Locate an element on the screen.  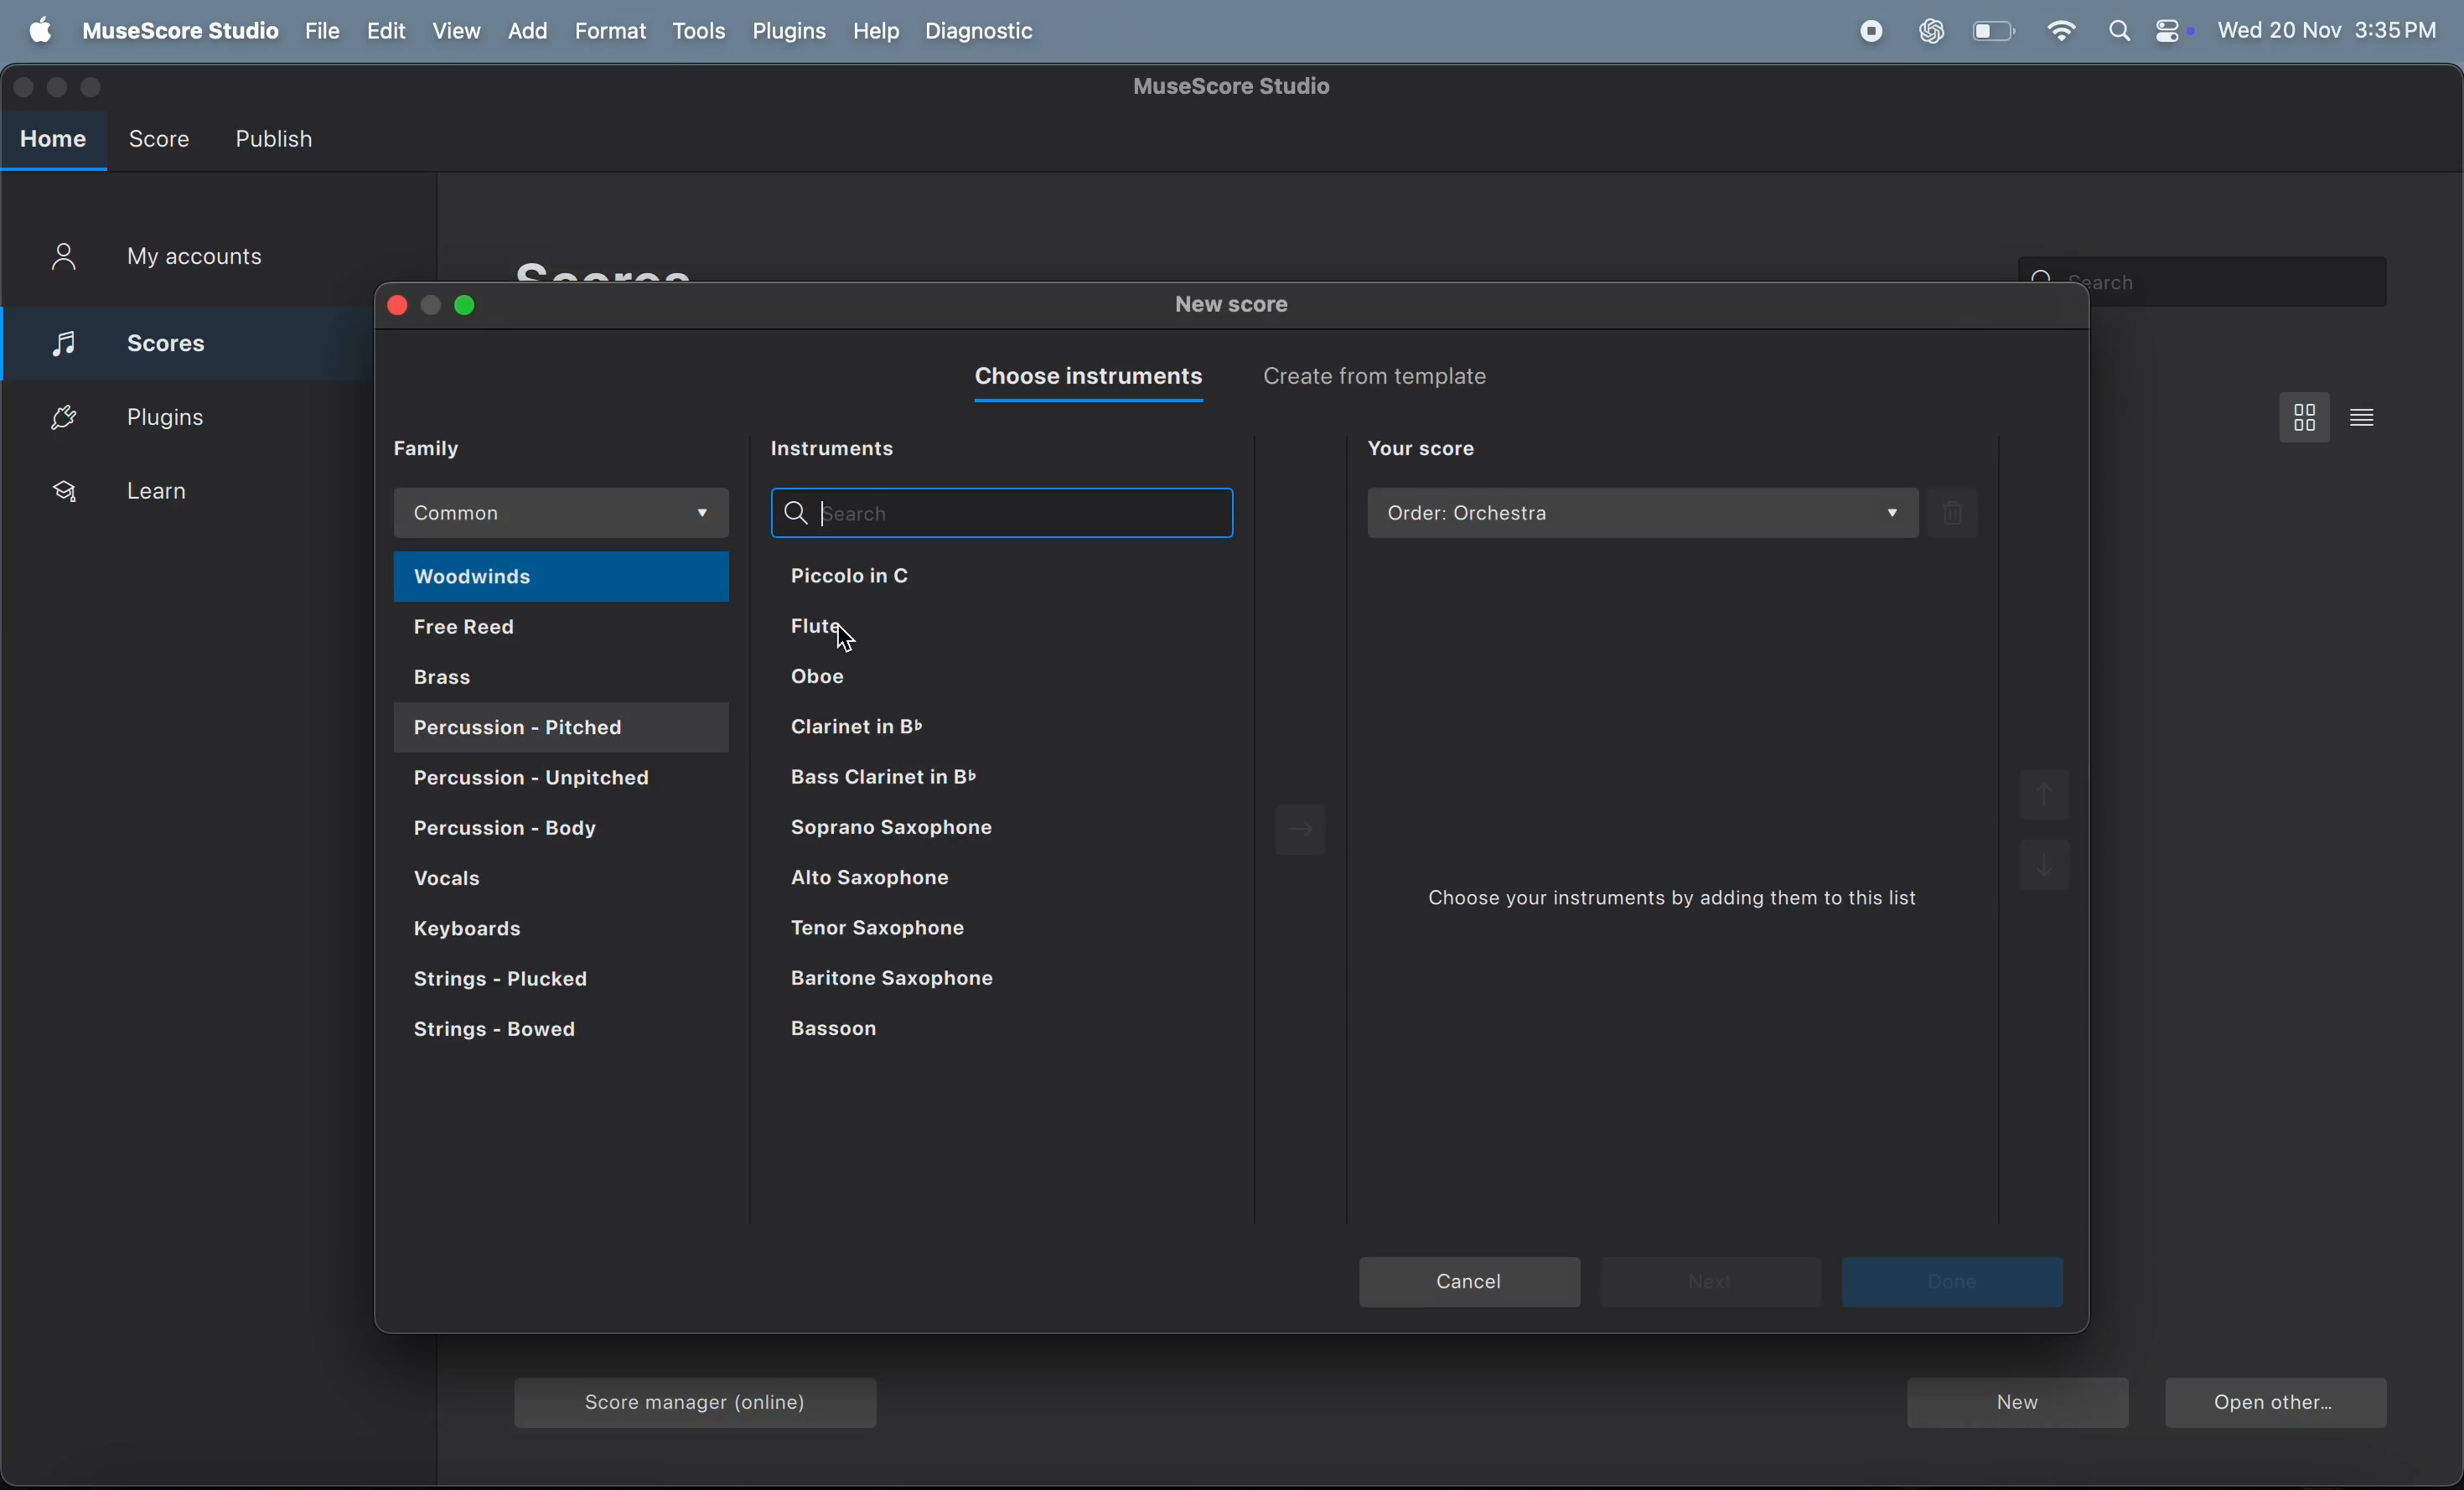
strings plucked is located at coordinates (533, 982).